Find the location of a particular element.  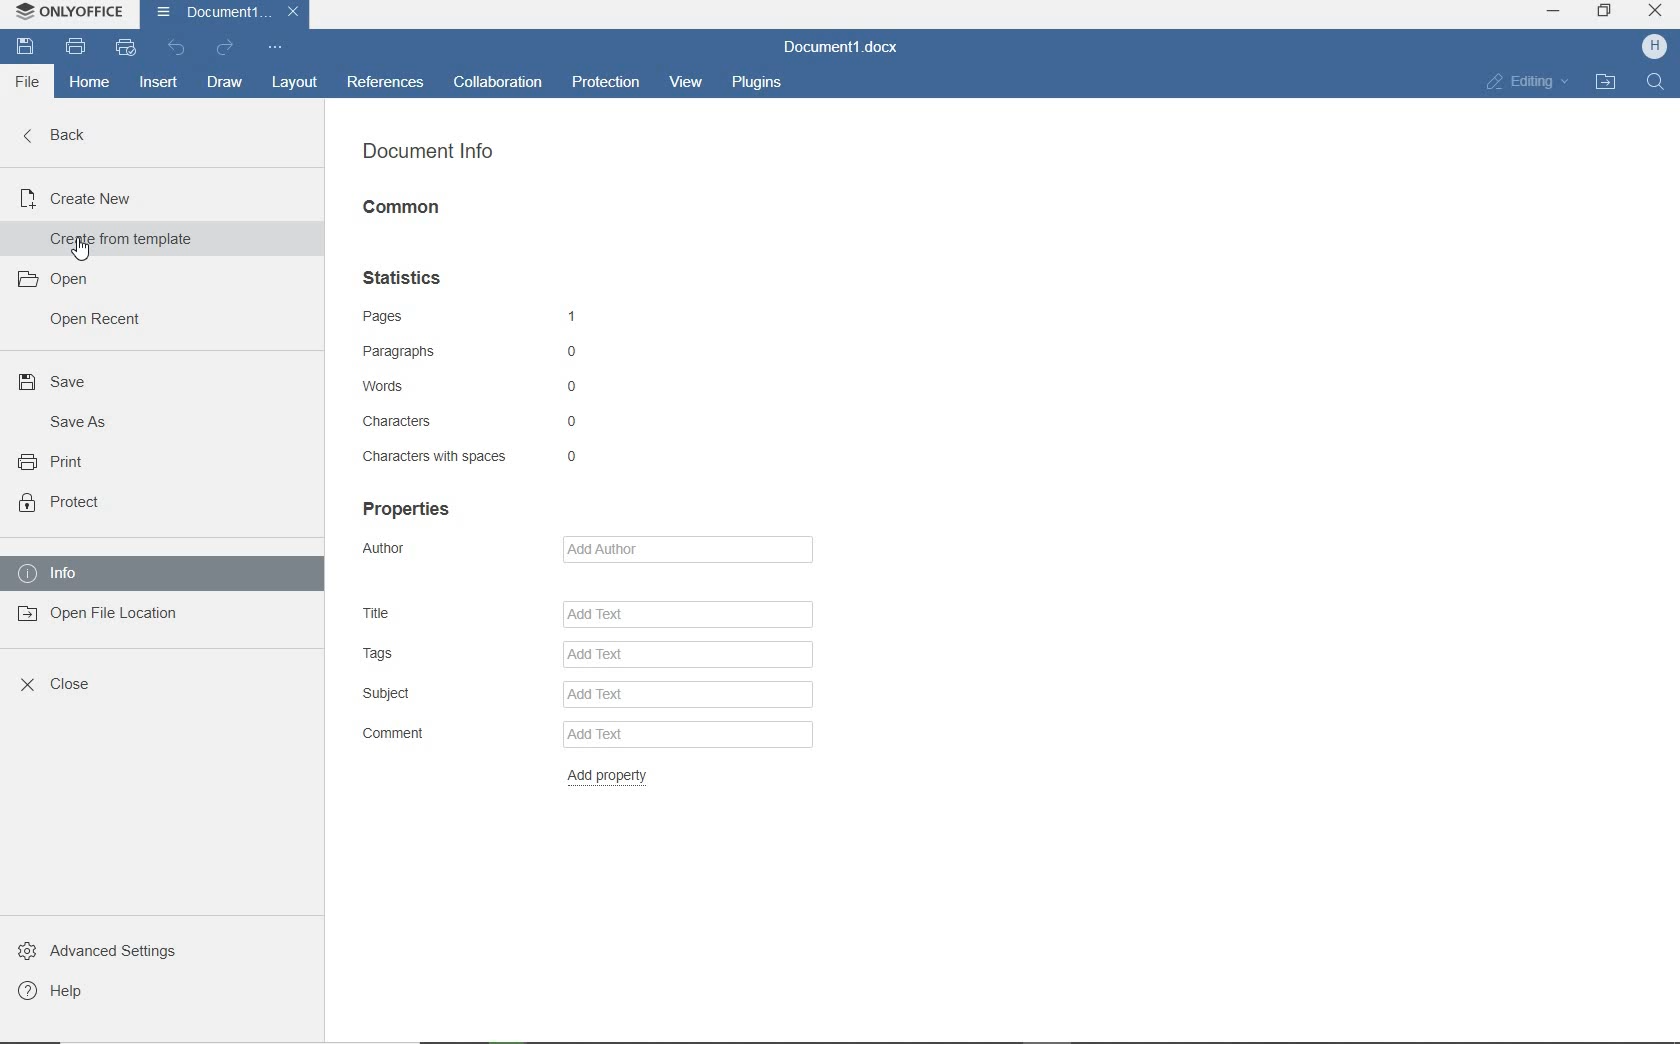

subject is located at coordinates (582, 694).